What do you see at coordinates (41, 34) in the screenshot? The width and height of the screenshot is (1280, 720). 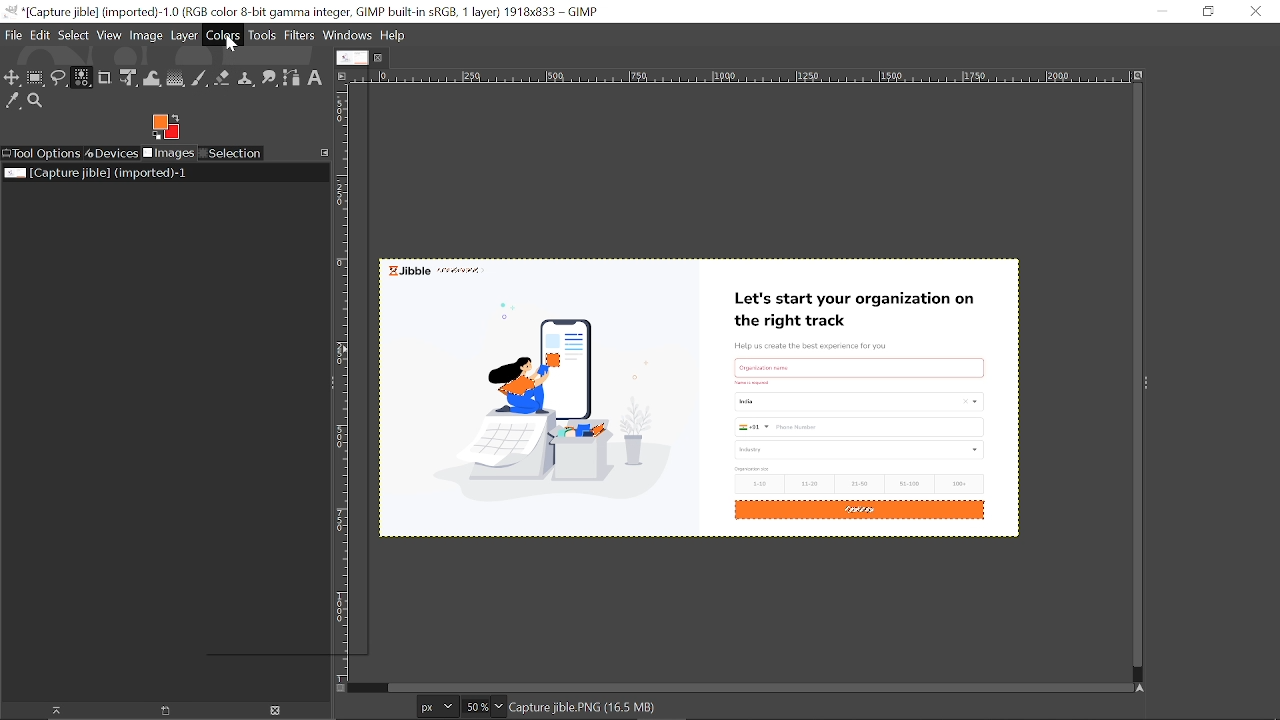 I see `Edit` at bounding box center [41, 34].